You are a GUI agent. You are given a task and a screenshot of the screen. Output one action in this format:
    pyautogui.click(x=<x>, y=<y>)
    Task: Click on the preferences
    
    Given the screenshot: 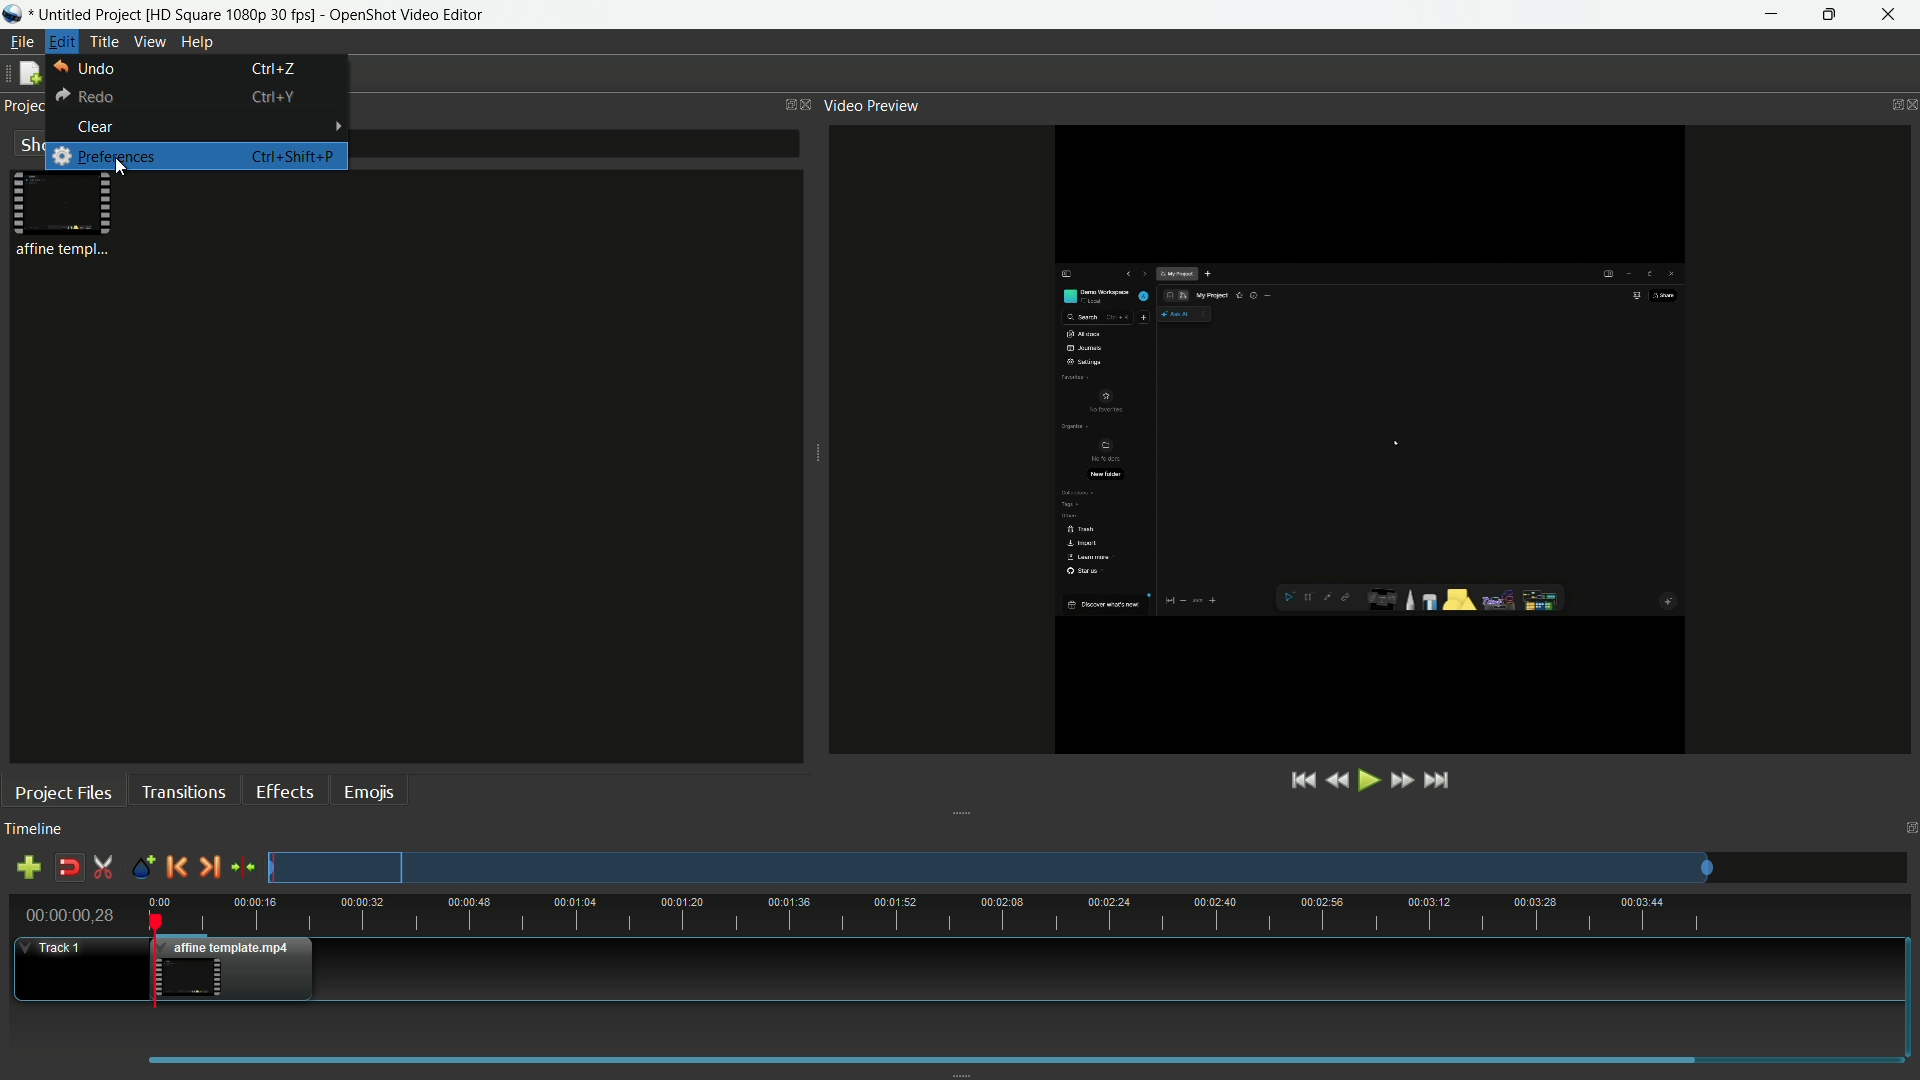 What is the action you would take?
    pyautogui.click(x=113, y=156)
    